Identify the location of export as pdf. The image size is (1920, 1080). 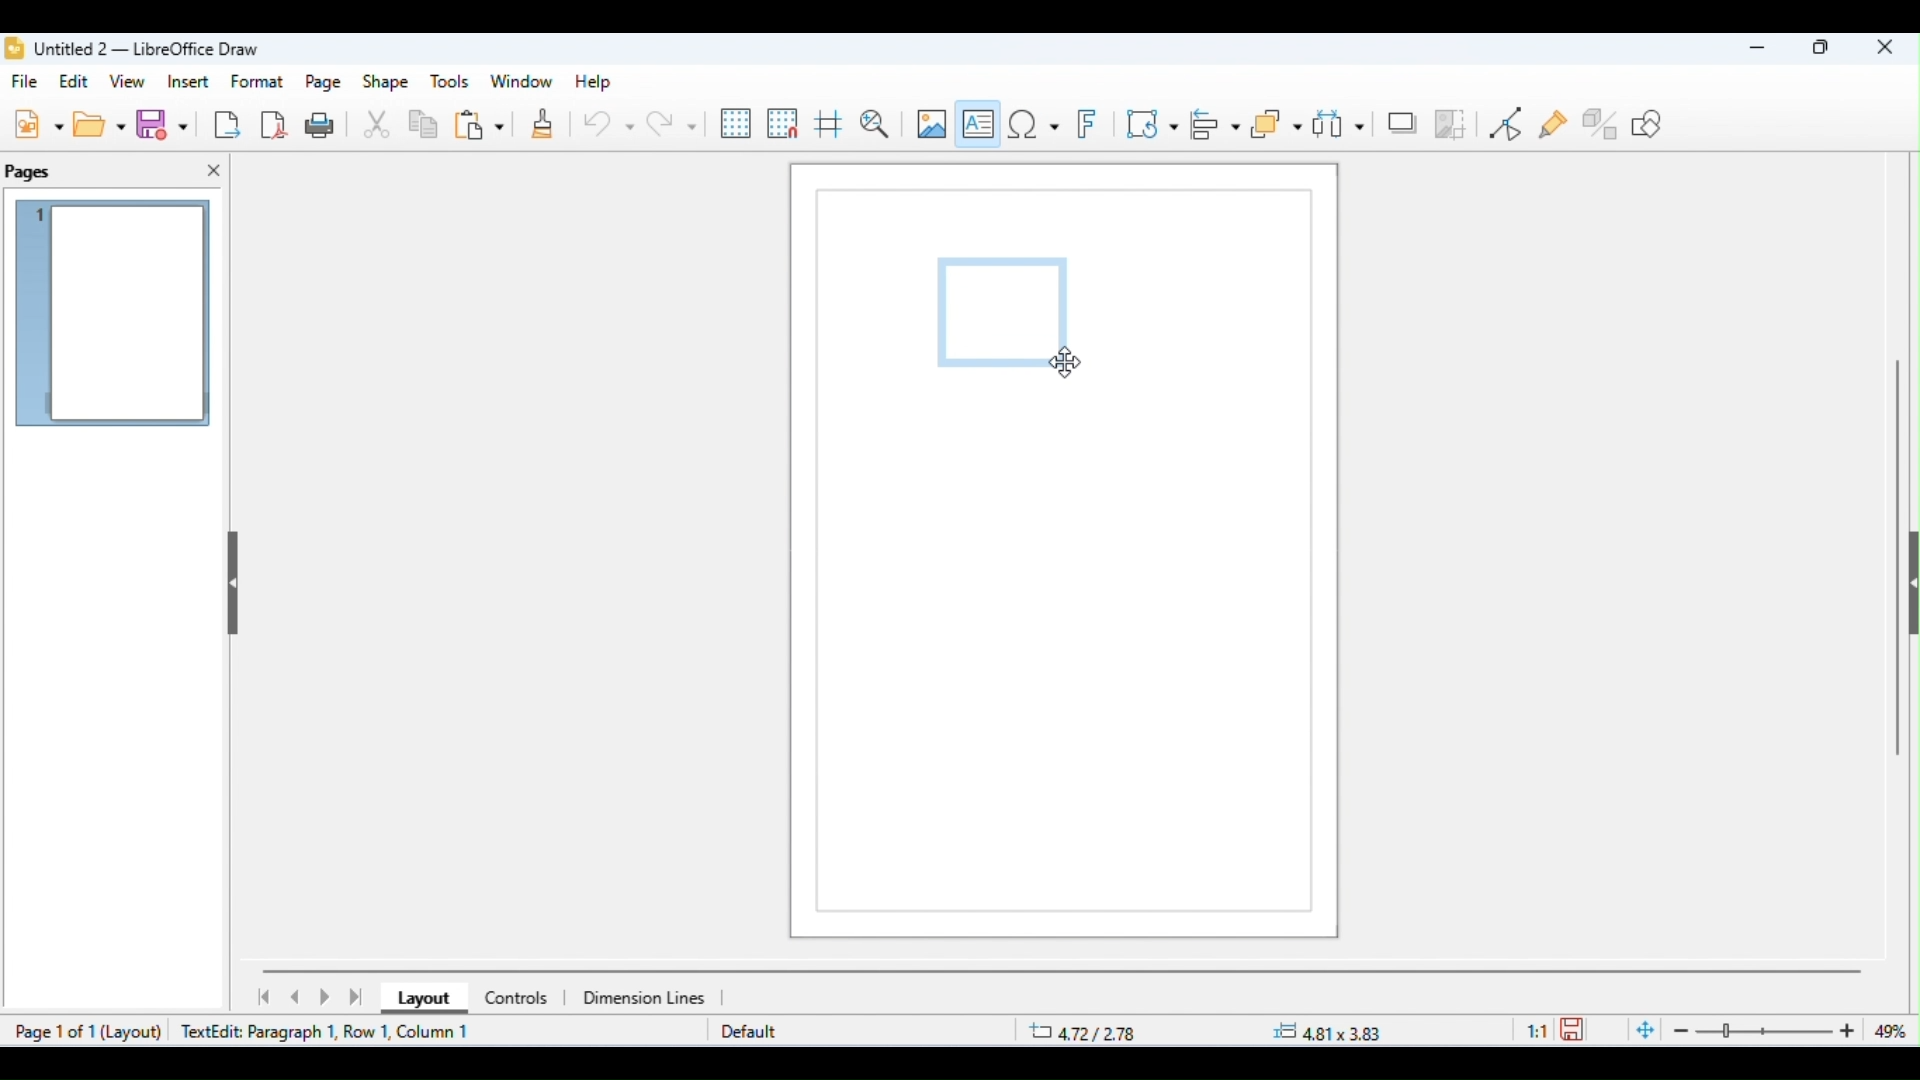
(275, 123).